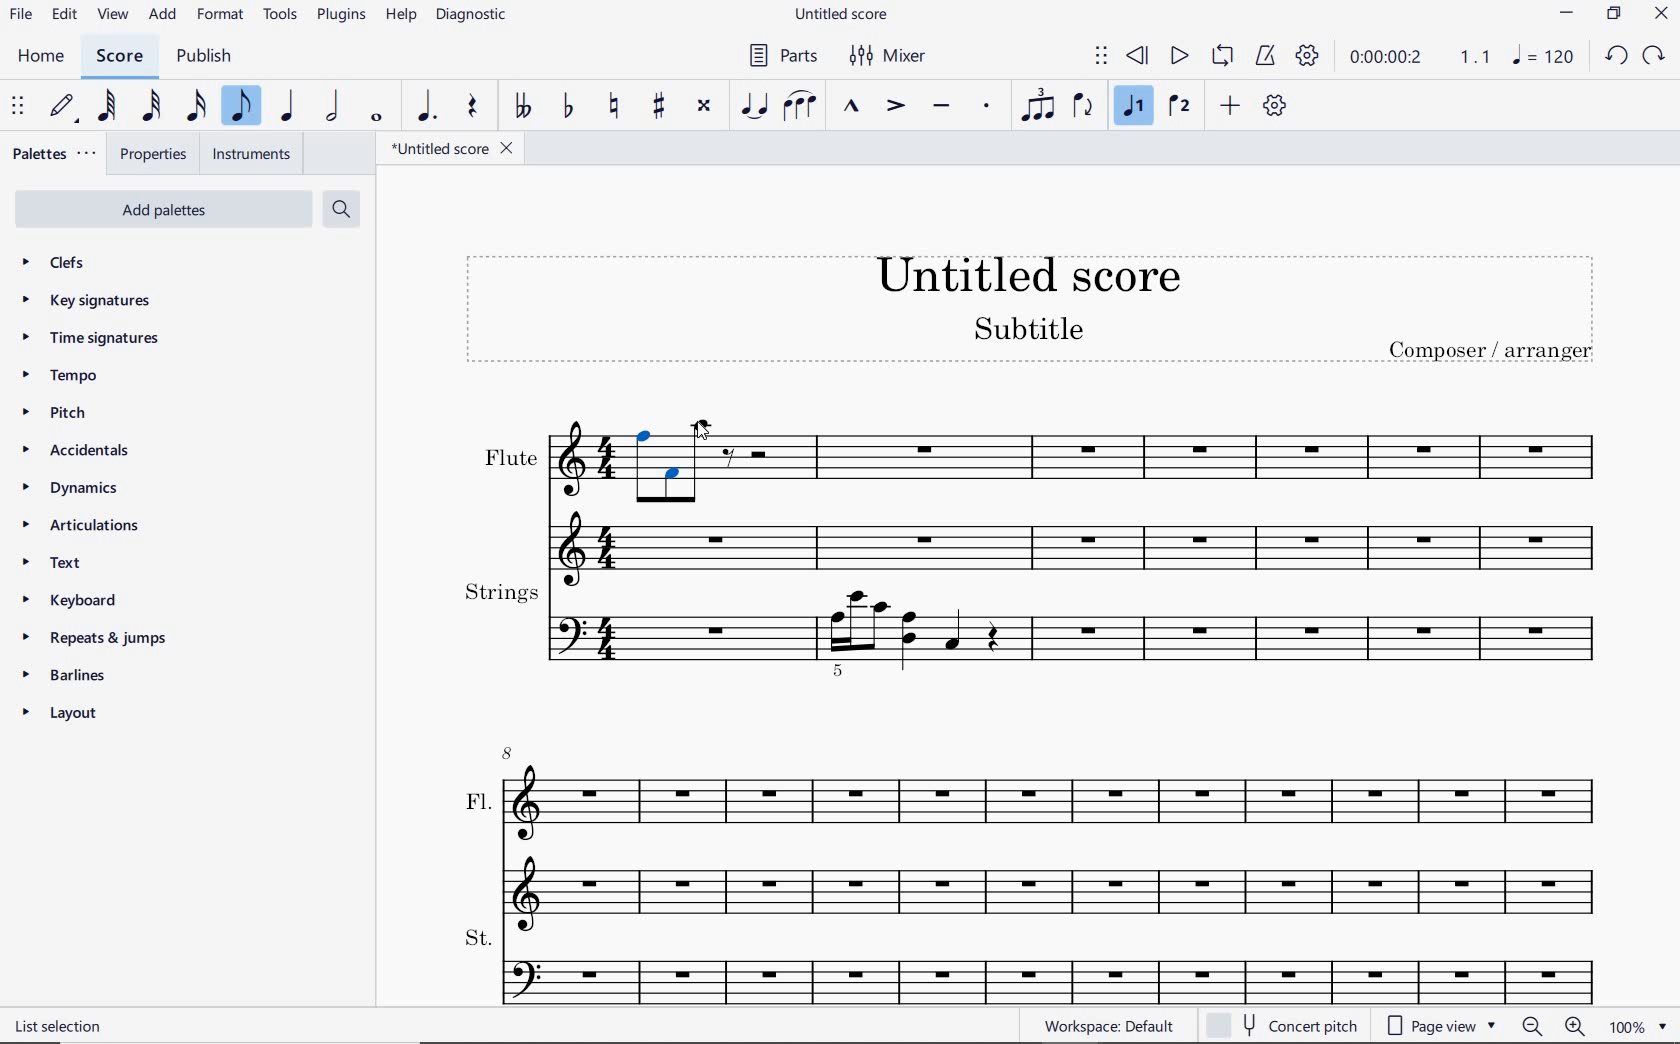 The height and width of the screenshot is (1044, 1680). What do you see at coordinates (171, 208) in the screenshot?
I see `add palettes` at bounding box center [171, 208].